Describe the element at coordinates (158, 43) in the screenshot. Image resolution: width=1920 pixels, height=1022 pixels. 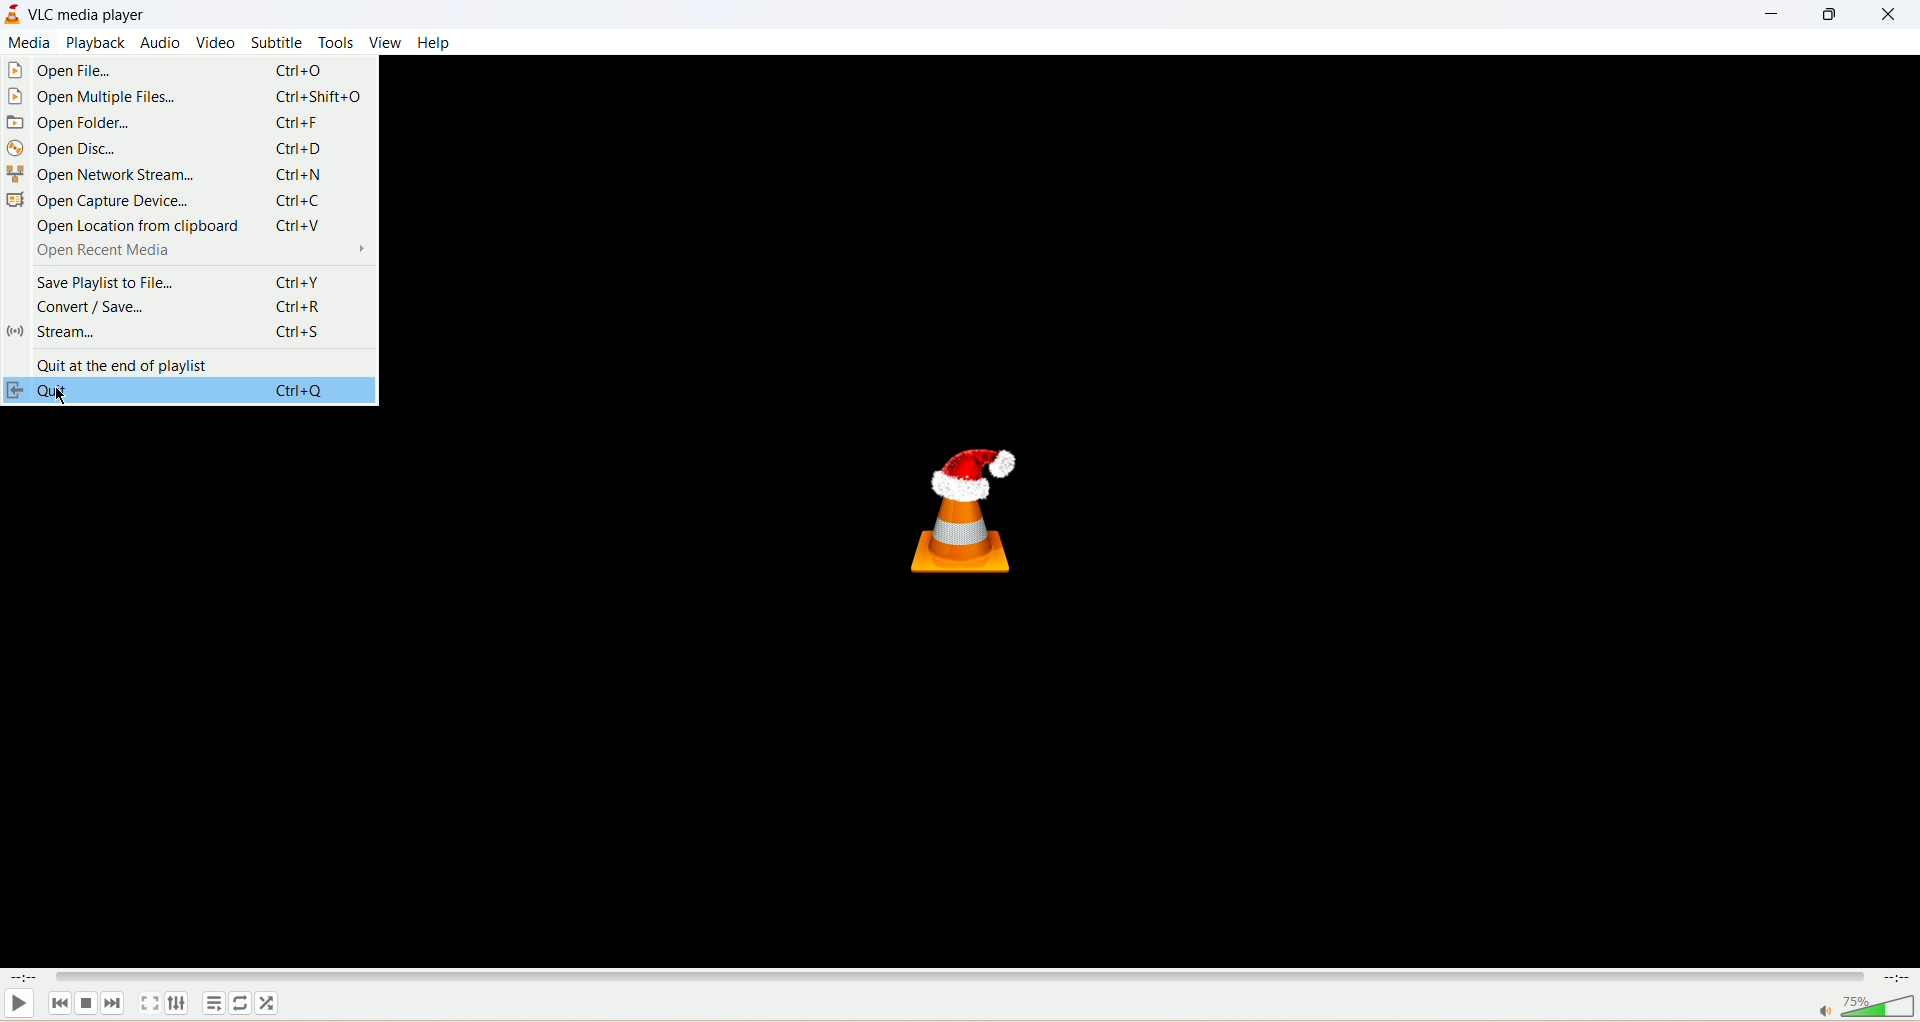
I see `audio` at that location.